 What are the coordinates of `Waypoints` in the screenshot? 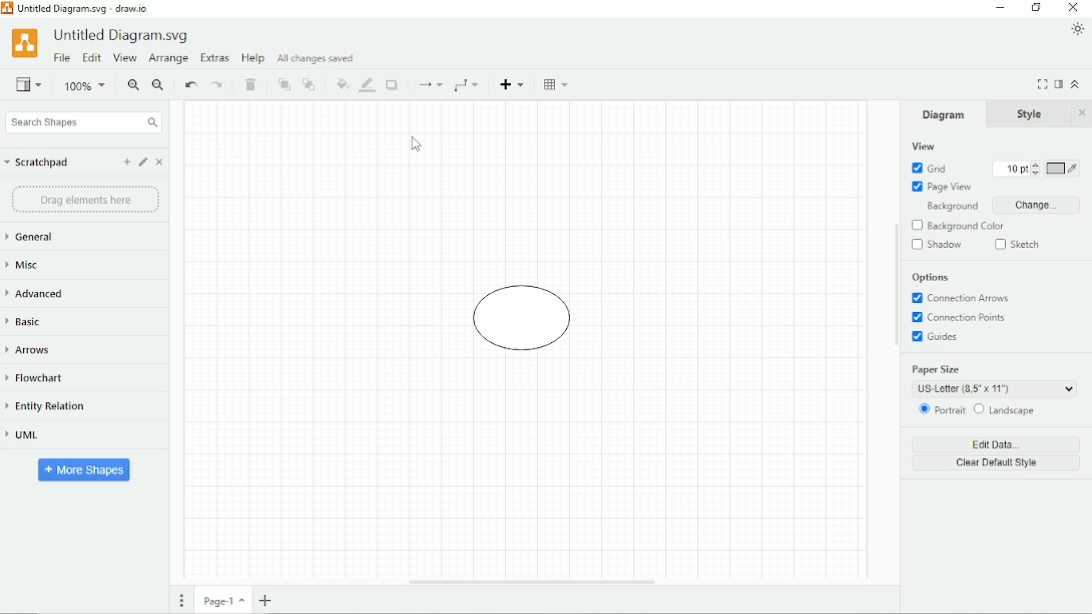 It's located at (466, 86).